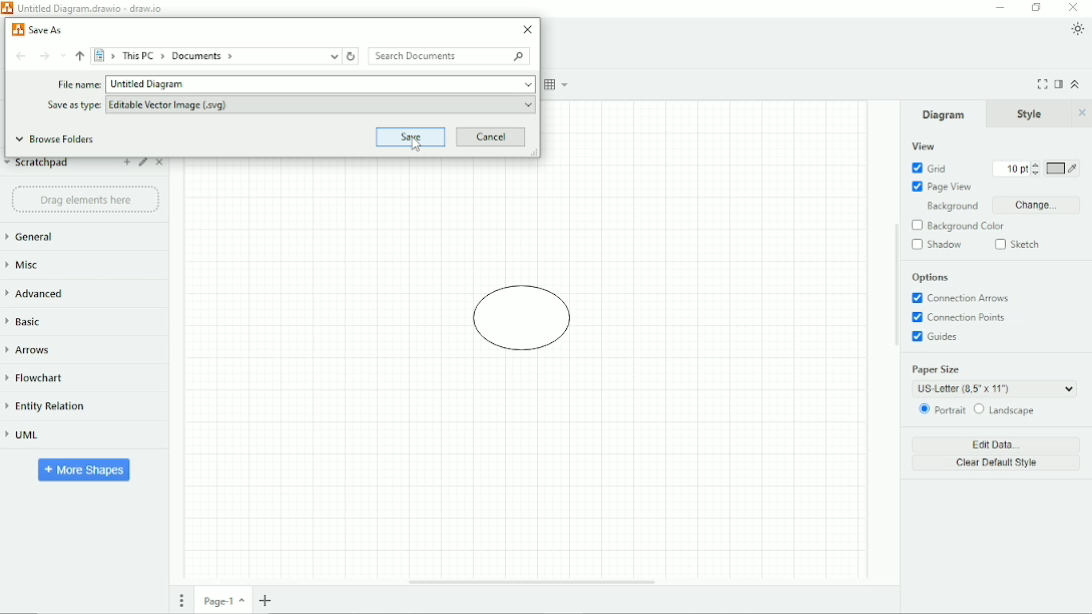 The height and width of the screenshot is (614, 1092). What do you see at coordinates (528, 30) in the screenshot?
I see `Close` at bounding box center [528, 30].